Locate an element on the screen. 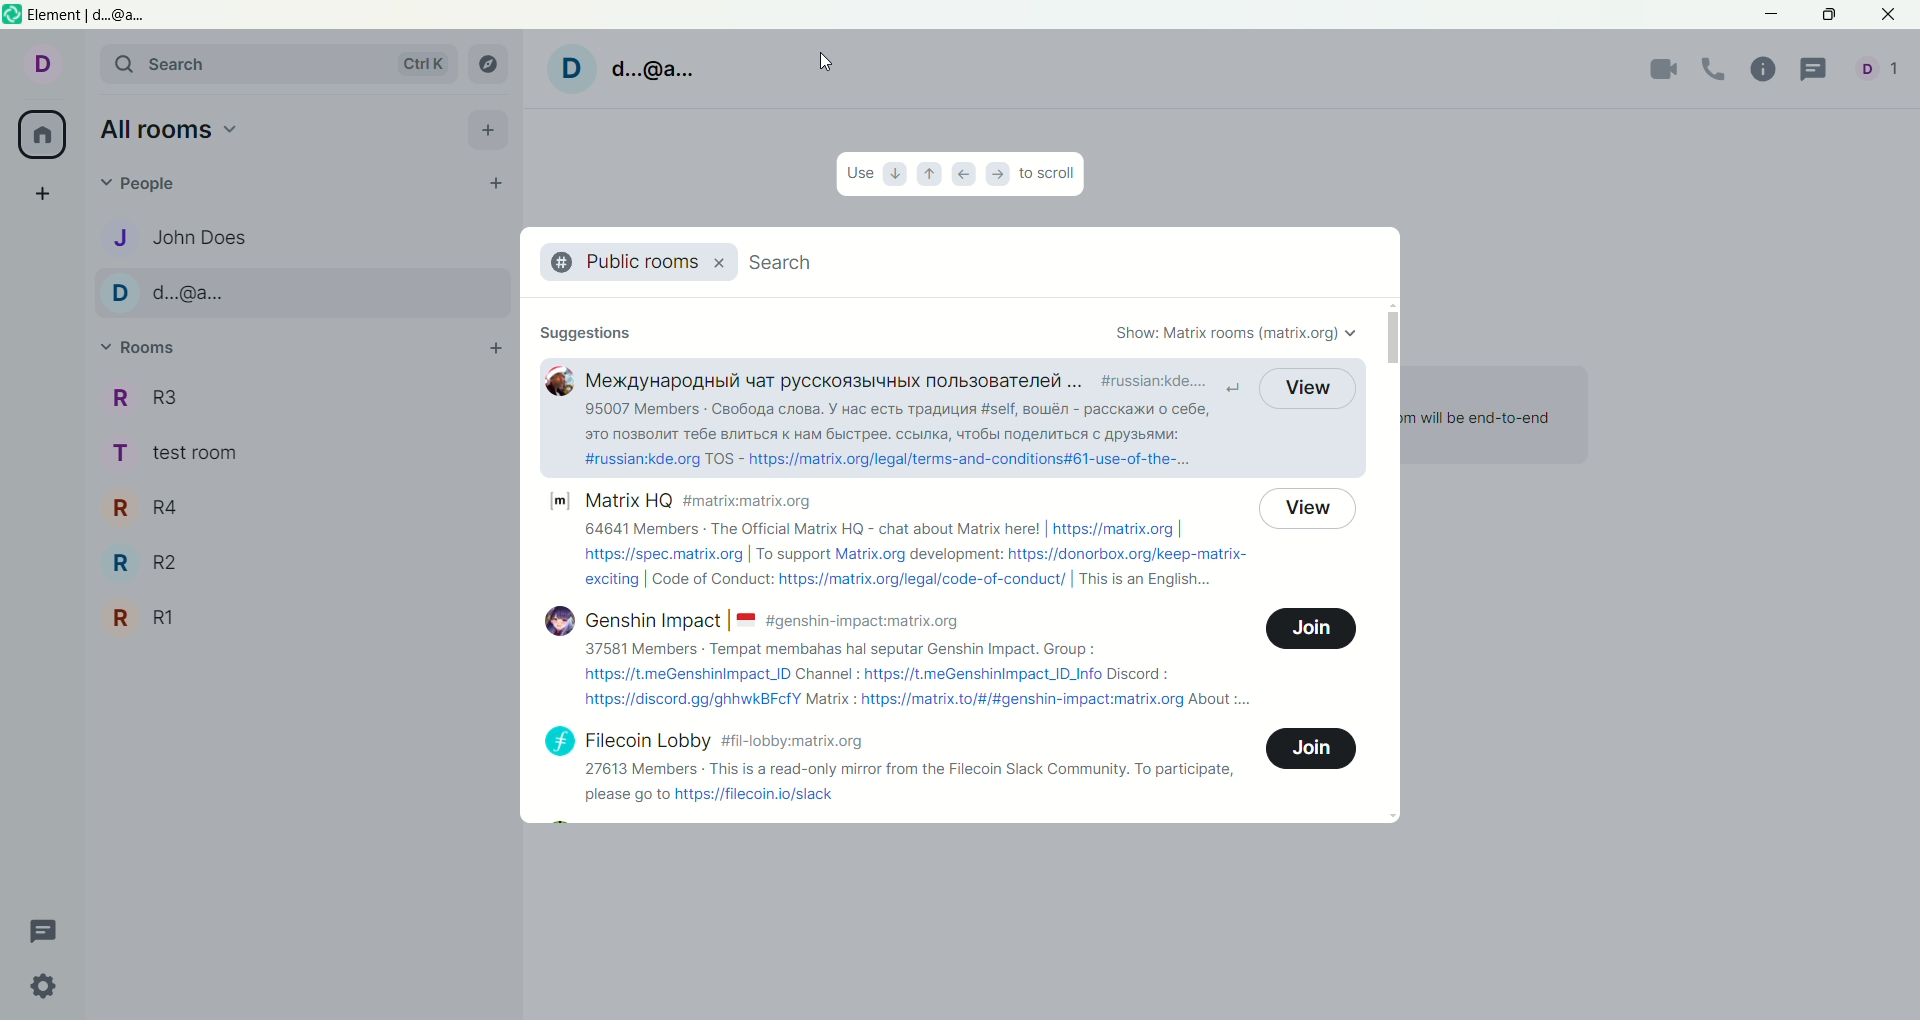 The height and width of the screenshot is (1020, 1920). https://filecoin.io/slack is located at coordinates (755, 794).